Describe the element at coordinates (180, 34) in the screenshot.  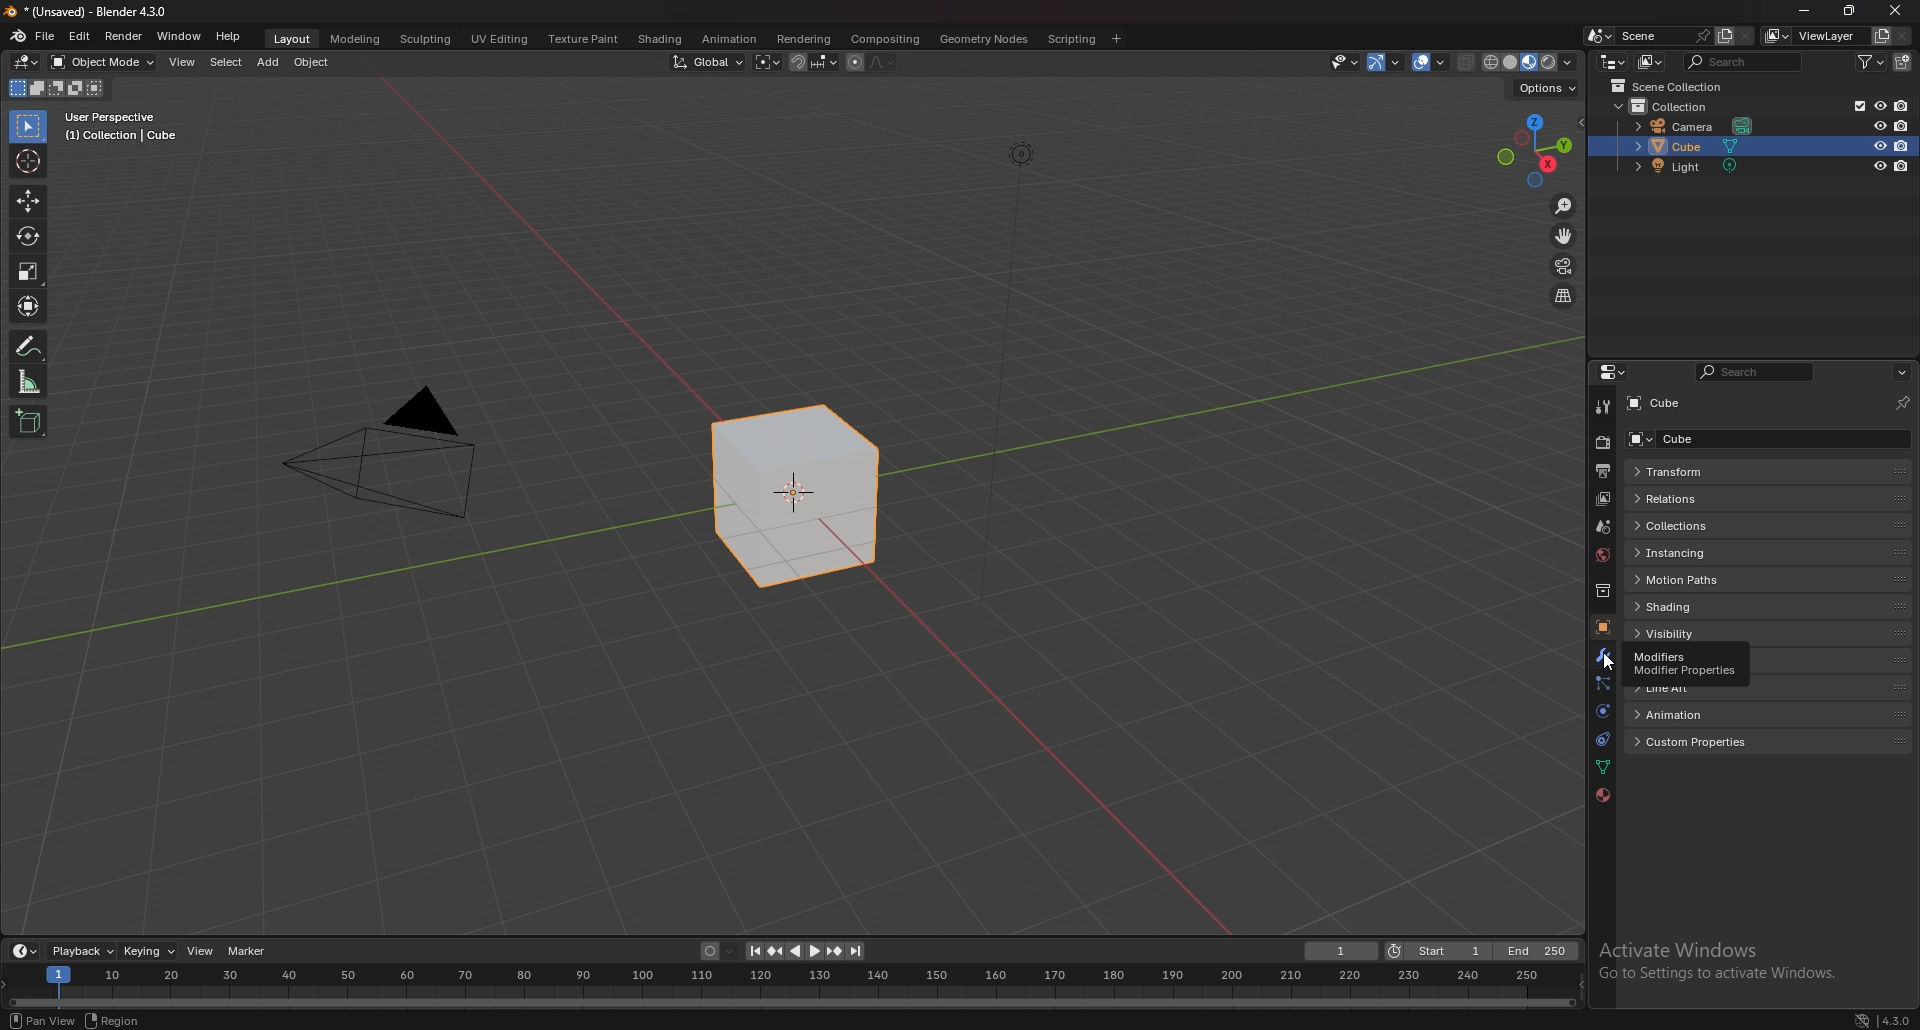
I see `window` at that location.